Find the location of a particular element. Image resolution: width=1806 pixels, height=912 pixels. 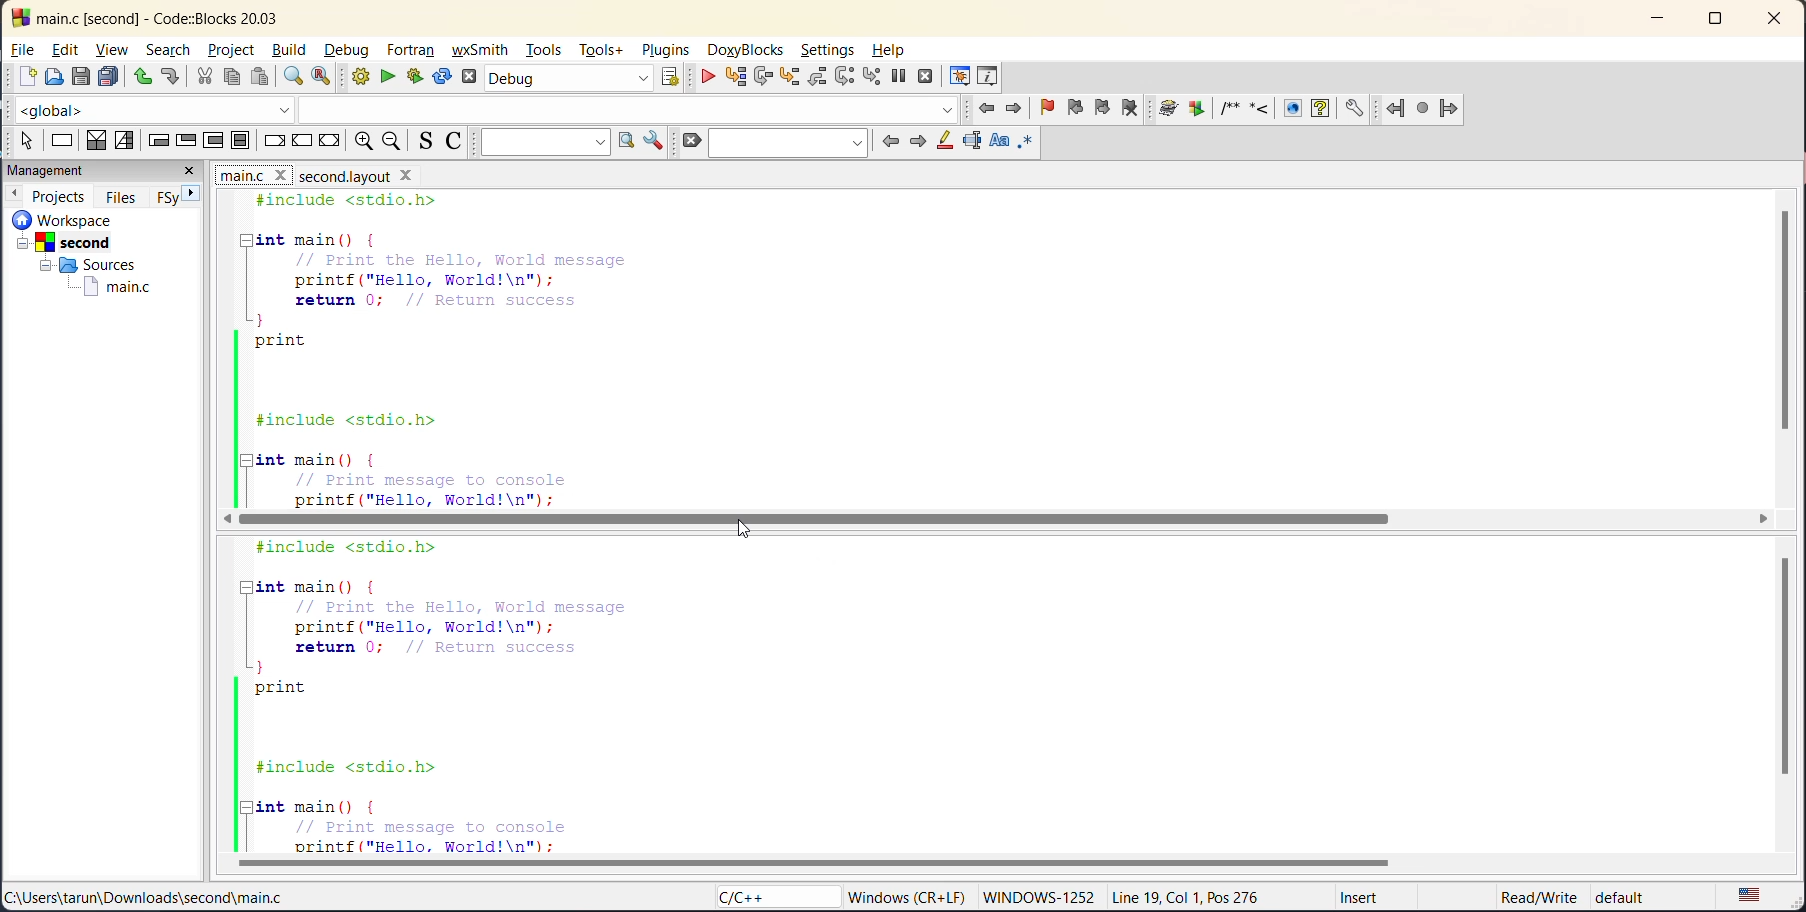

close is located at coordinates (1776, 21).